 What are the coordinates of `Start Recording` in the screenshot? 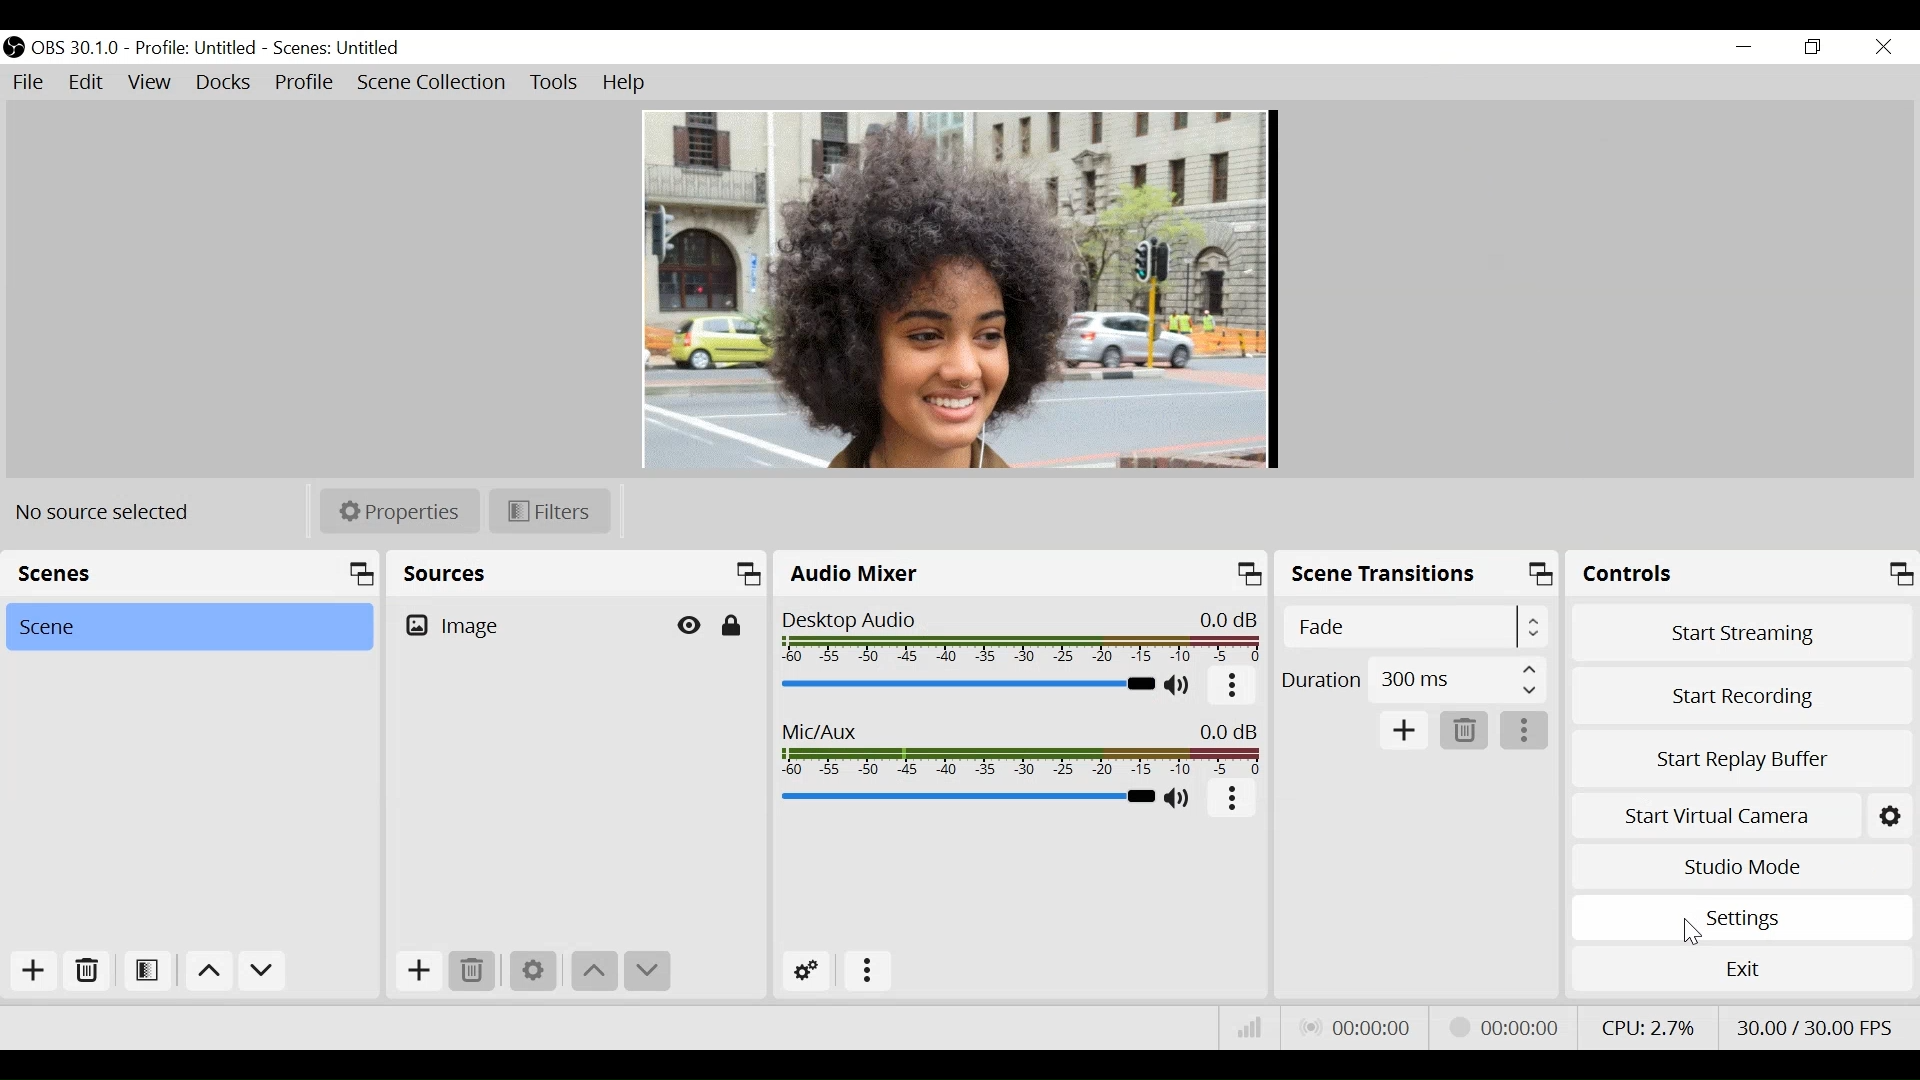 It's located at (1743, 694).